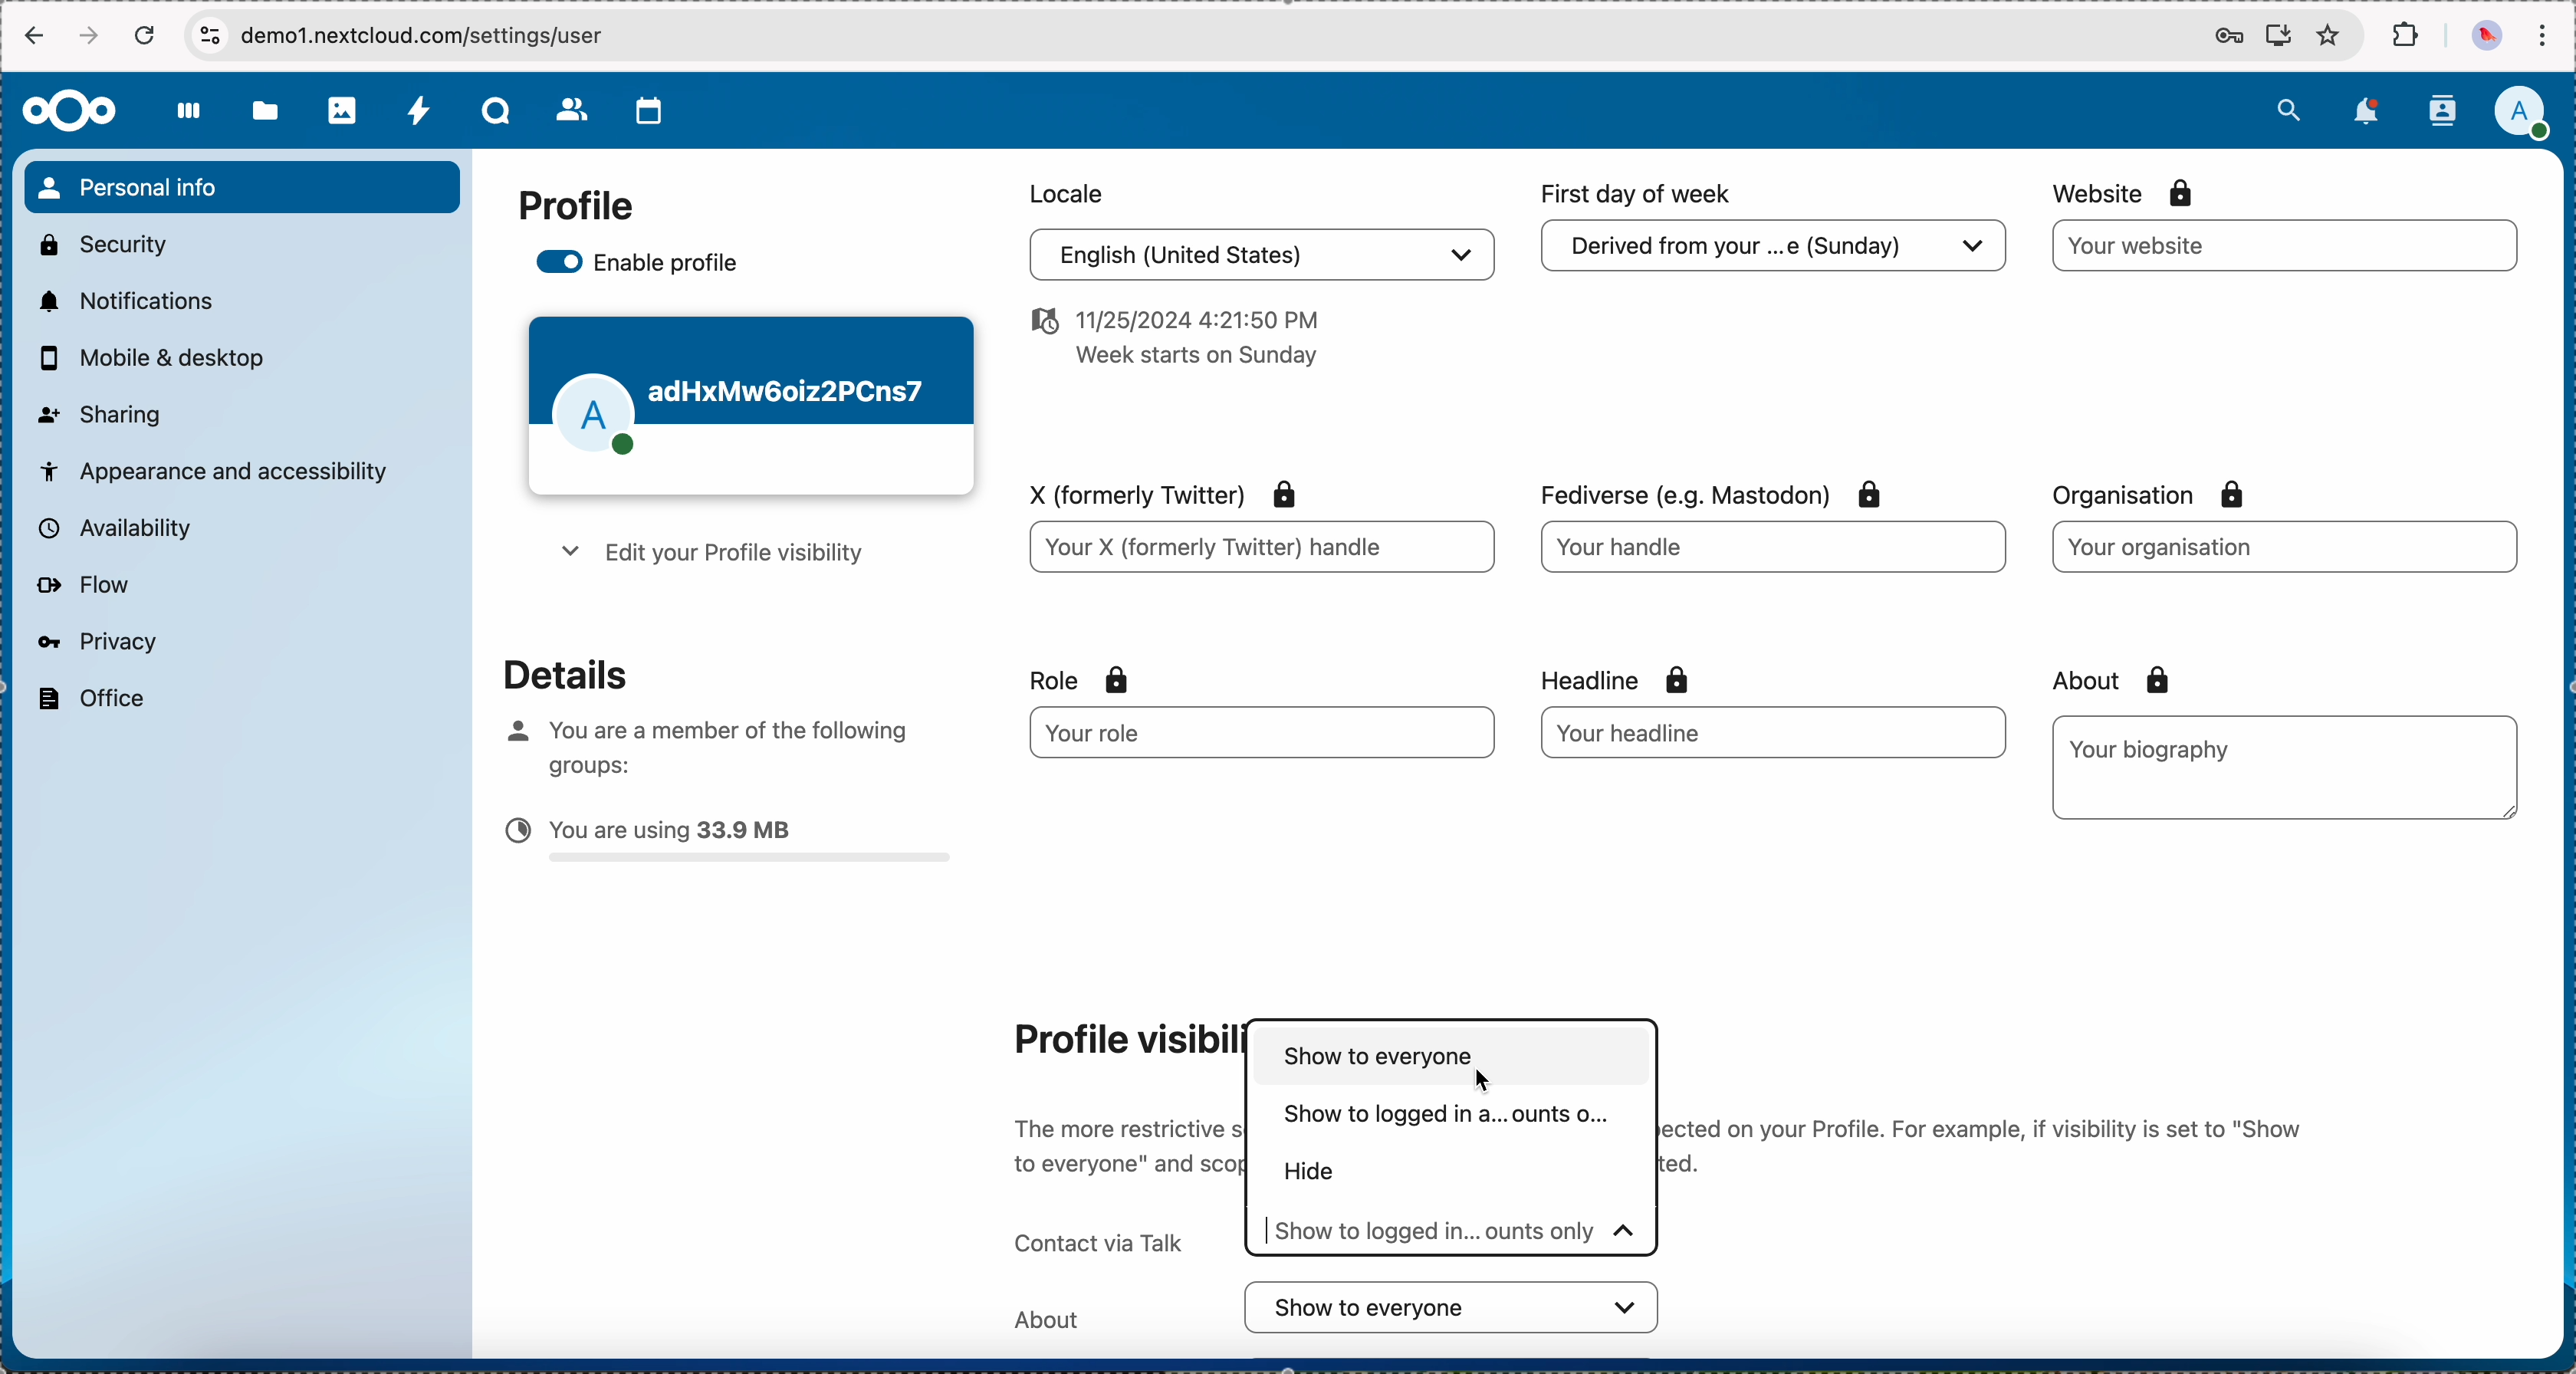 This screenshot has height=1374, width=2576. I want to click on files, so click(265, 115).